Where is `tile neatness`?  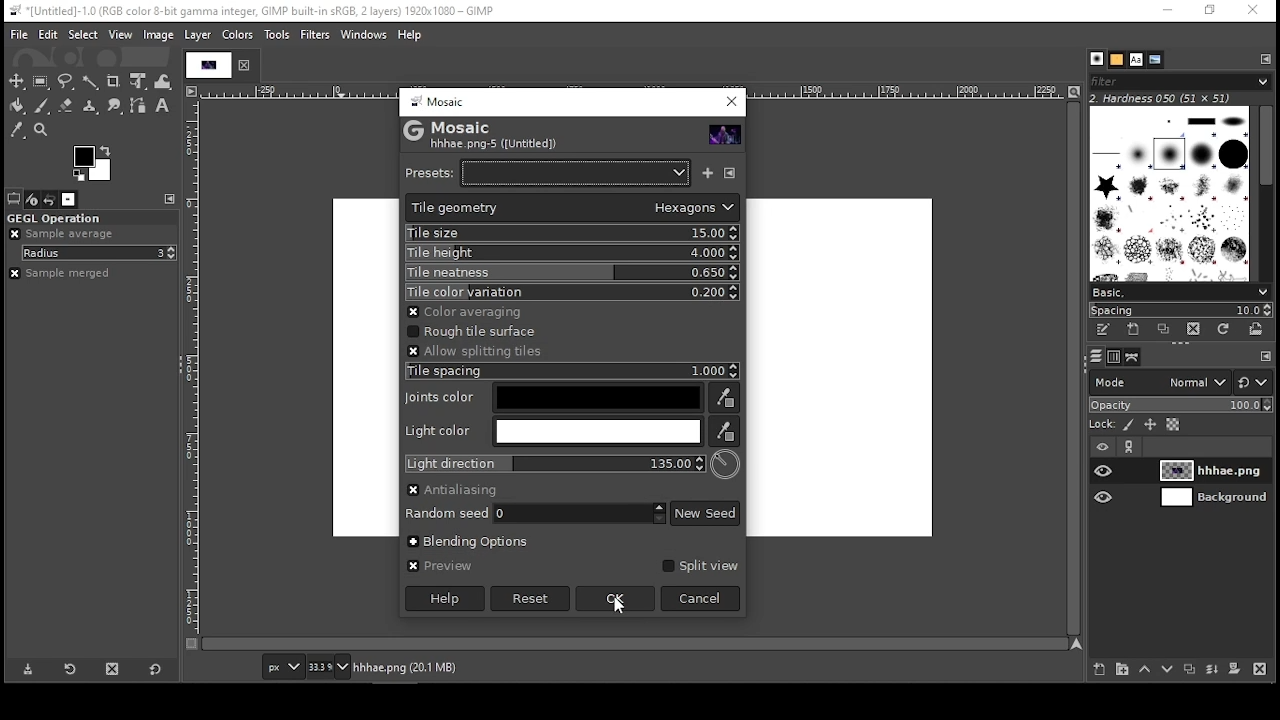 tile neatness is located at coordinates (572, 272).